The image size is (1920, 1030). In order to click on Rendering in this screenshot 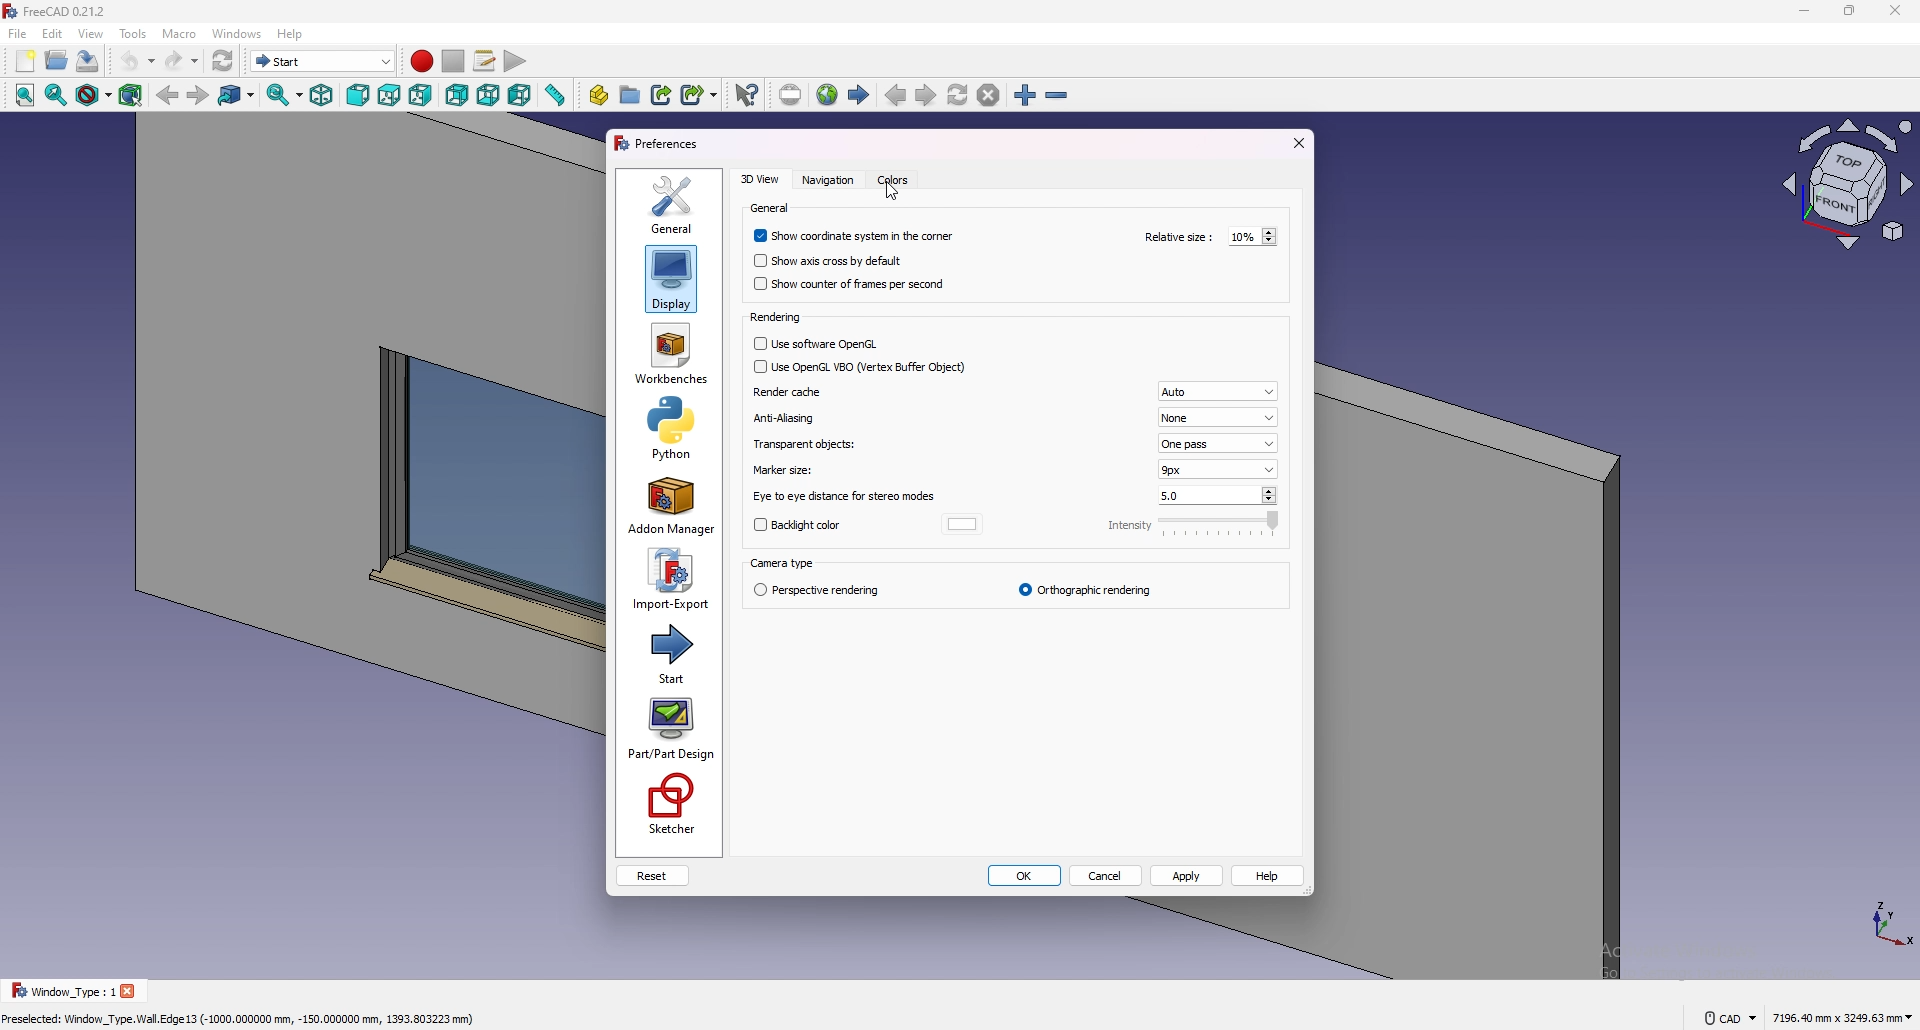, I will do `click(778, 319)`.